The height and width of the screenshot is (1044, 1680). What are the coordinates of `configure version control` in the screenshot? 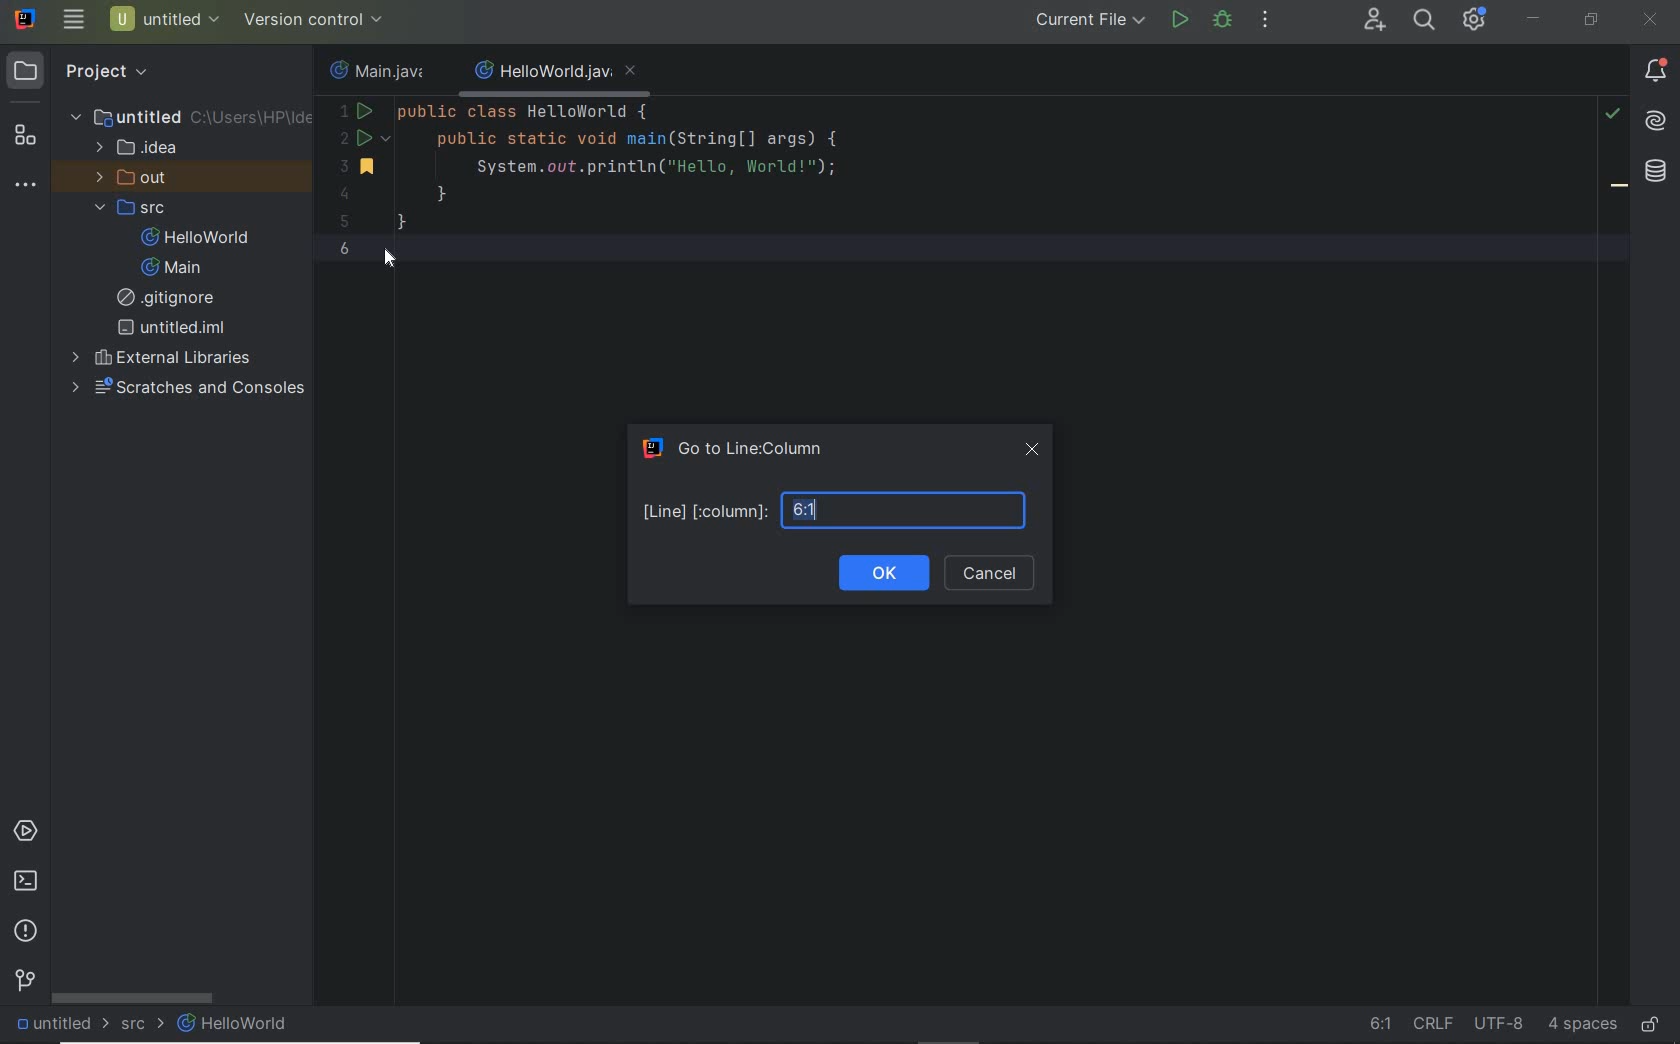 It's located at (311, 20).